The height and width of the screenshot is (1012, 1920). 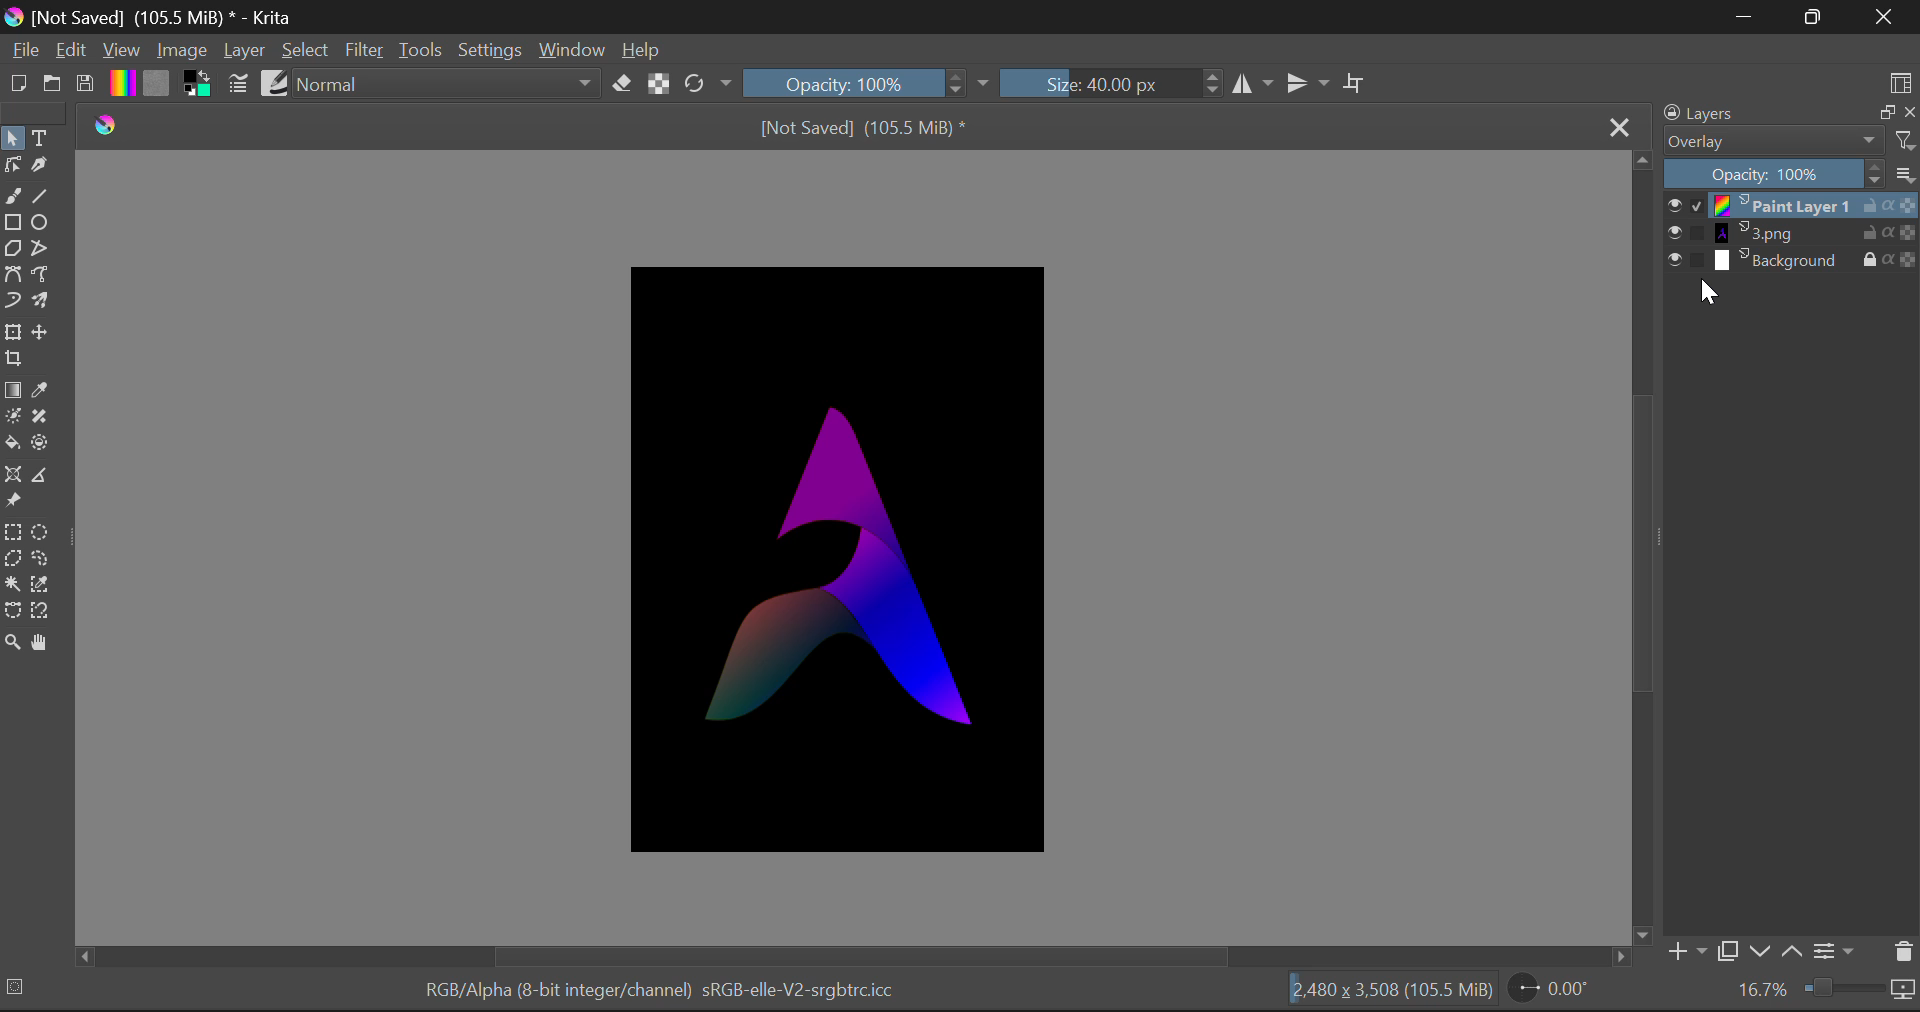 What do you see at coordinates (1750, 112) in the screenshot?
I see `Layers` at bounding box center [1750, 112].